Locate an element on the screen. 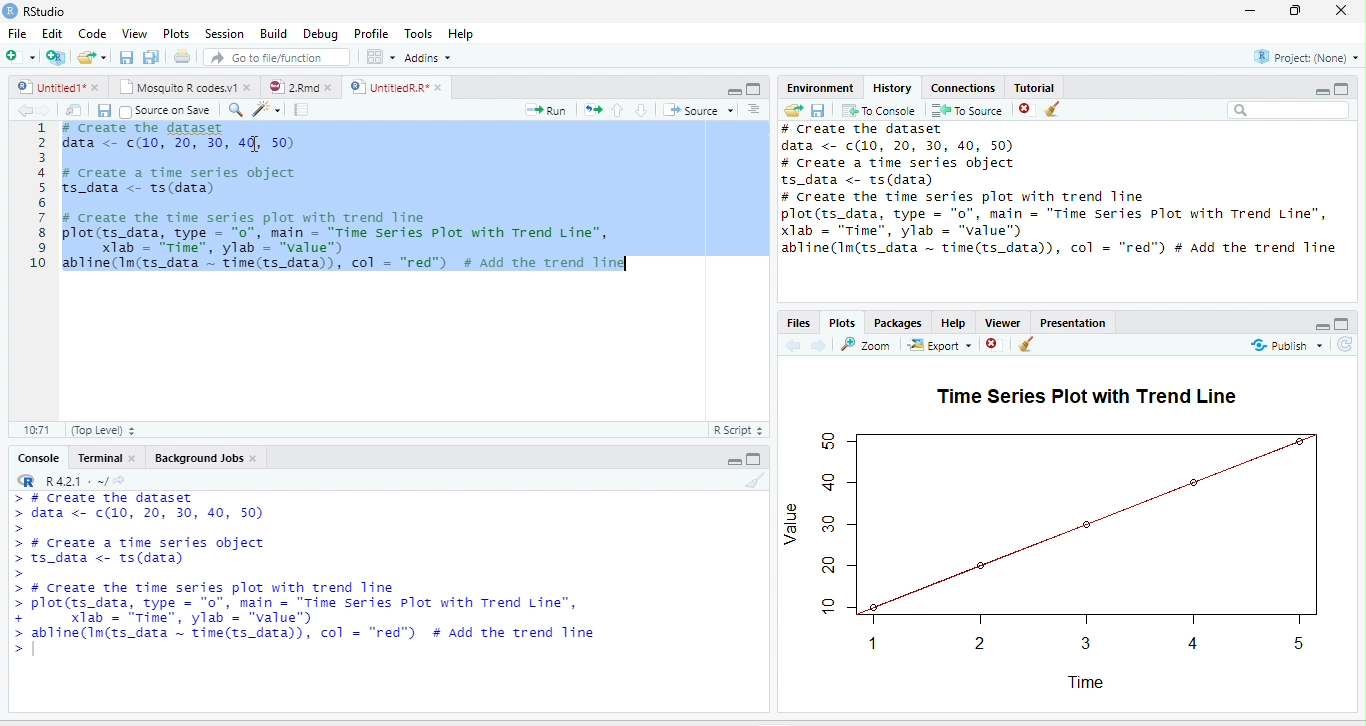 This screenshot has height=726, width=1366. close is located at coordinates (95, 87).